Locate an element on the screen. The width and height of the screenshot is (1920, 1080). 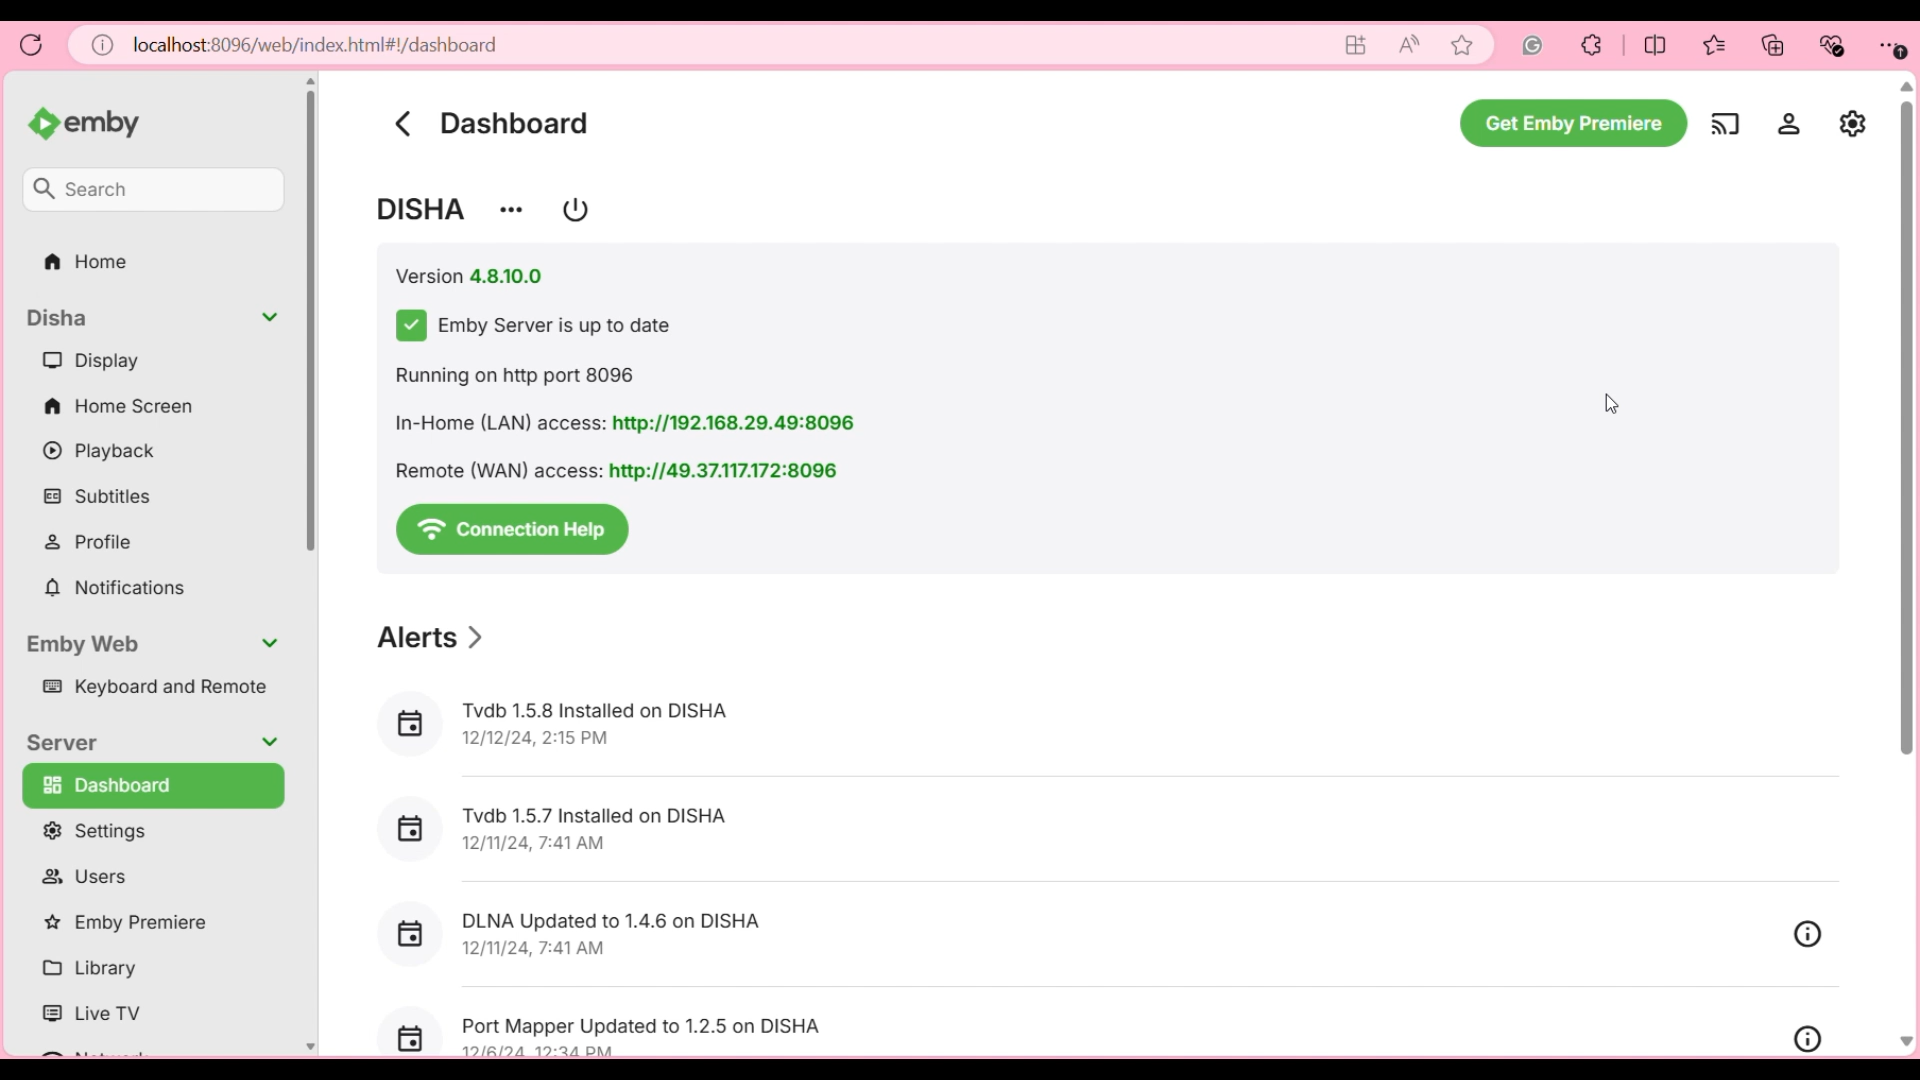
Manage Emby server is located at coordinates (1853, 123).